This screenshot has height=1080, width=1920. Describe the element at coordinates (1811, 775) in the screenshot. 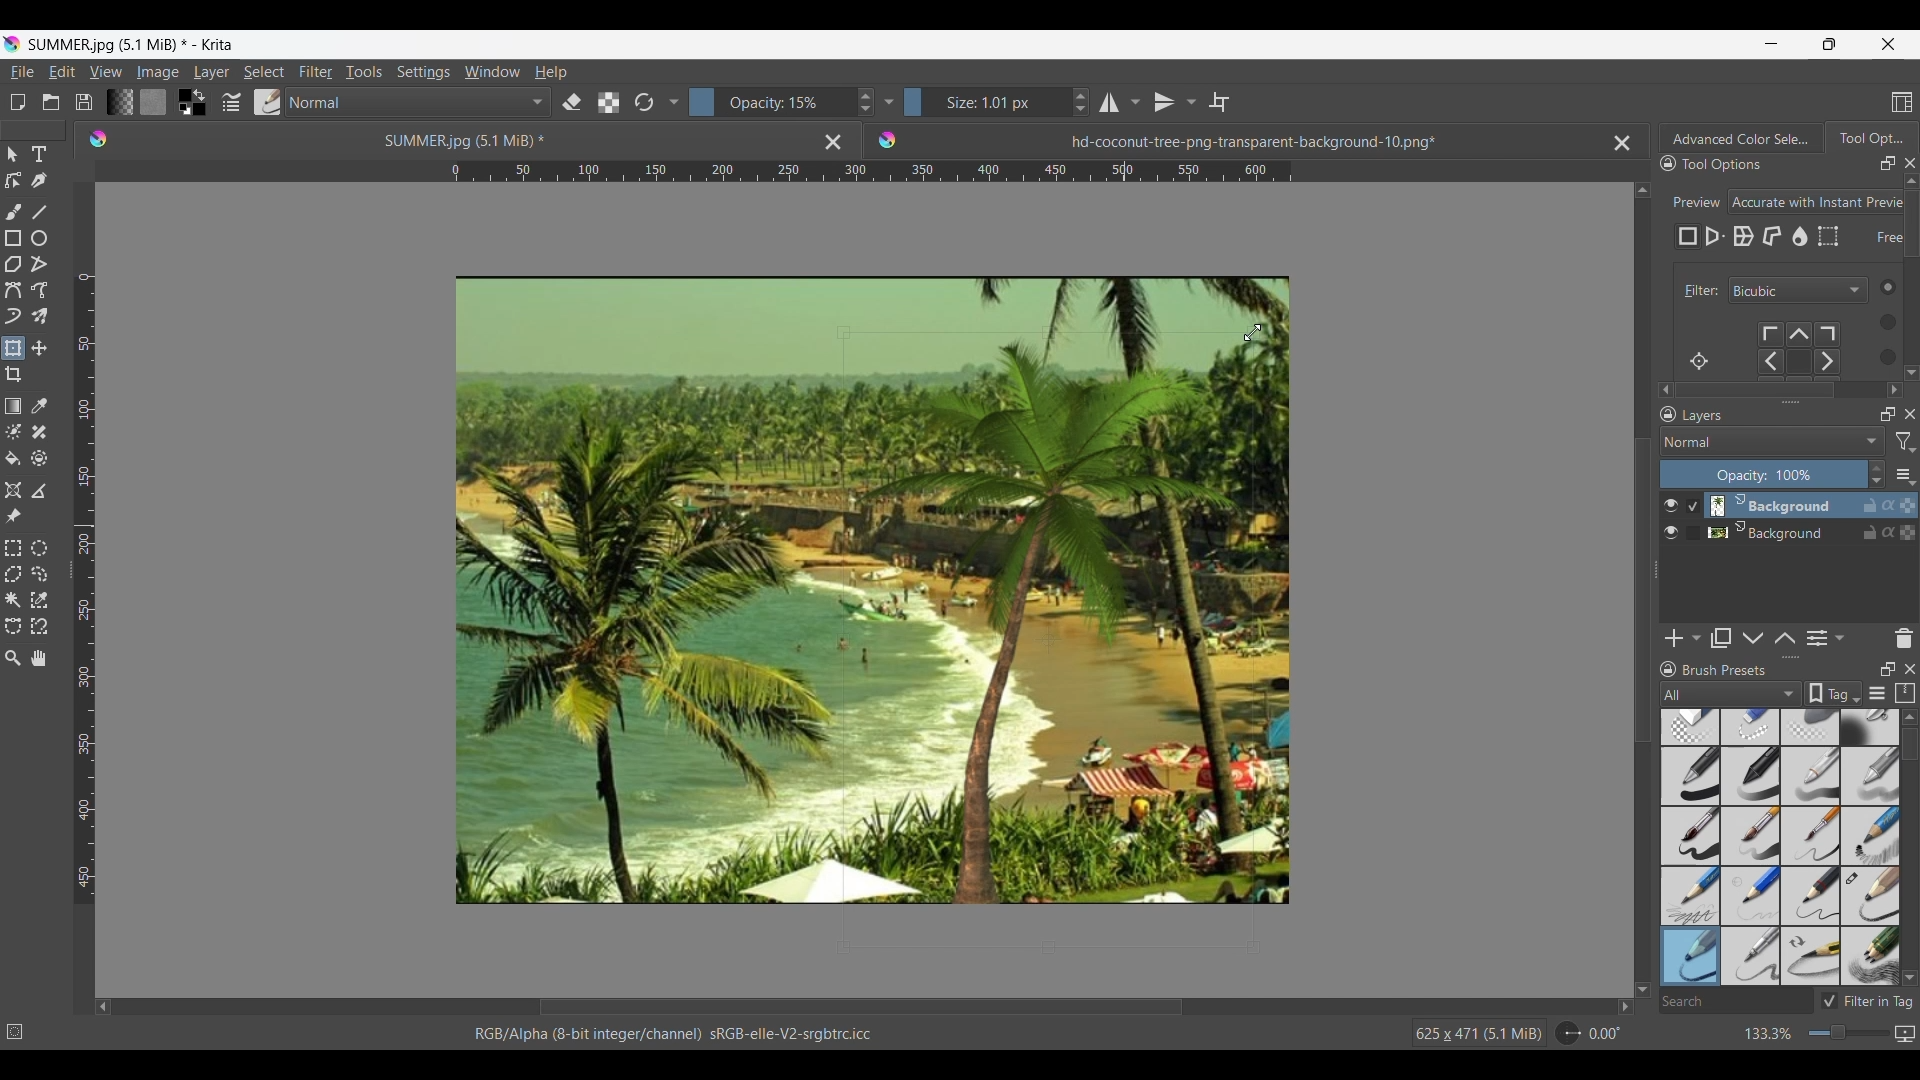

I see `basic 3-flow` at that location.